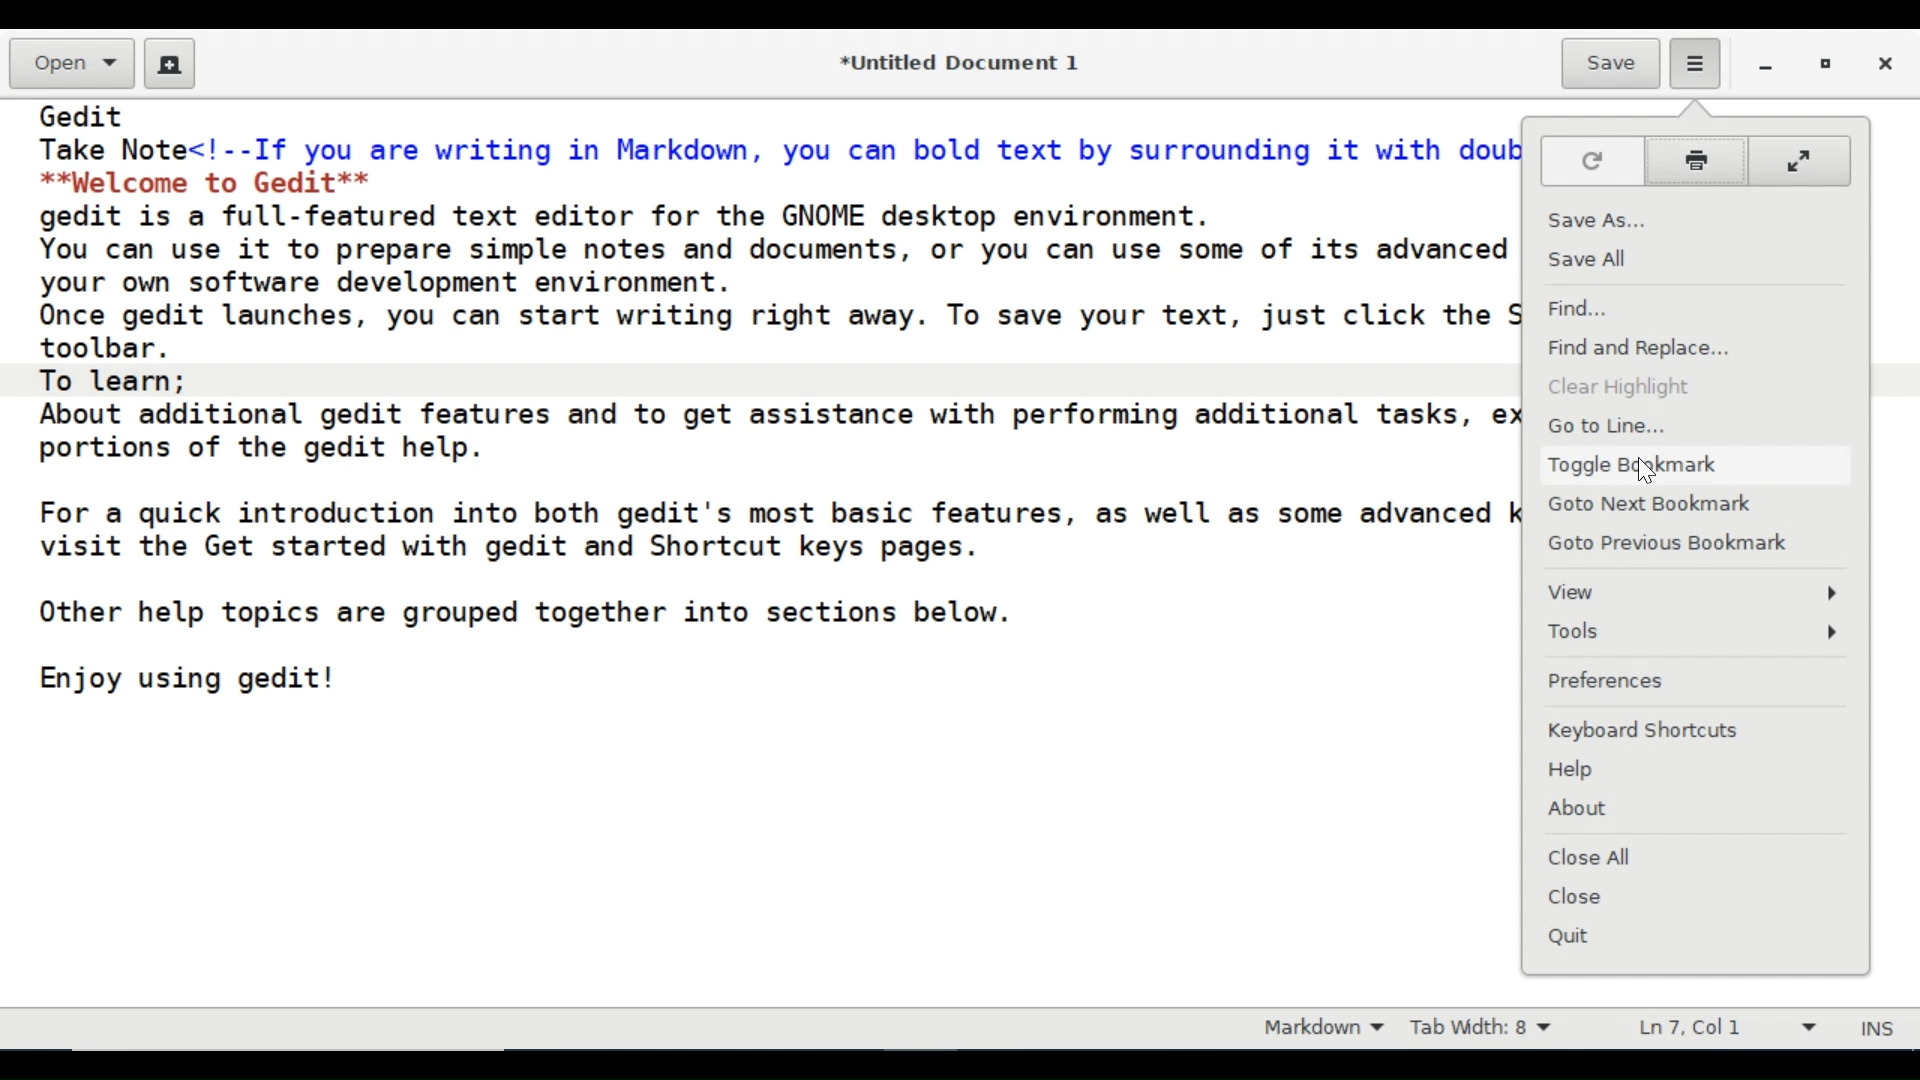 This screenshot has width=1920, height=1080. What do you see at coordinates (1828, 67) in the screenshot?
I see `restore` at bounding box center [1828, 67].